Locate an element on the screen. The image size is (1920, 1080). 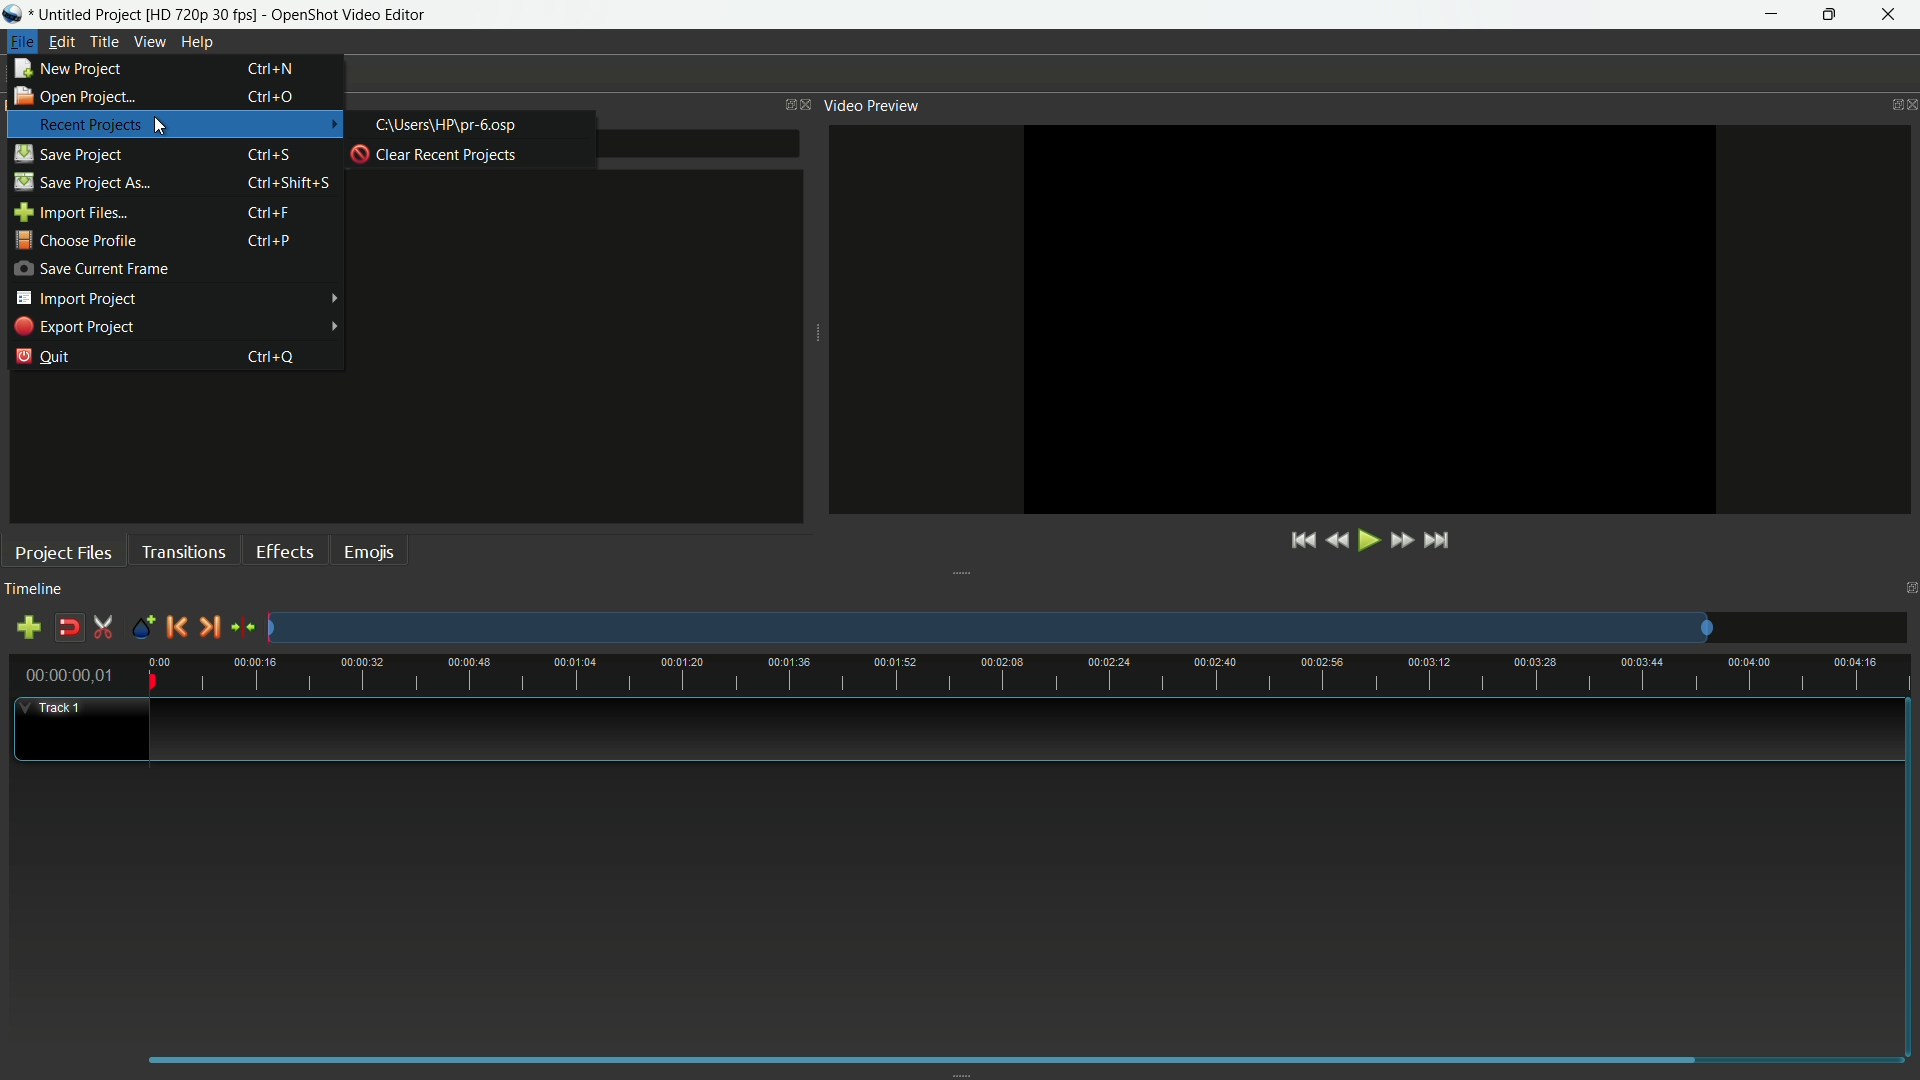
quit is located at coordinates (44, 356).